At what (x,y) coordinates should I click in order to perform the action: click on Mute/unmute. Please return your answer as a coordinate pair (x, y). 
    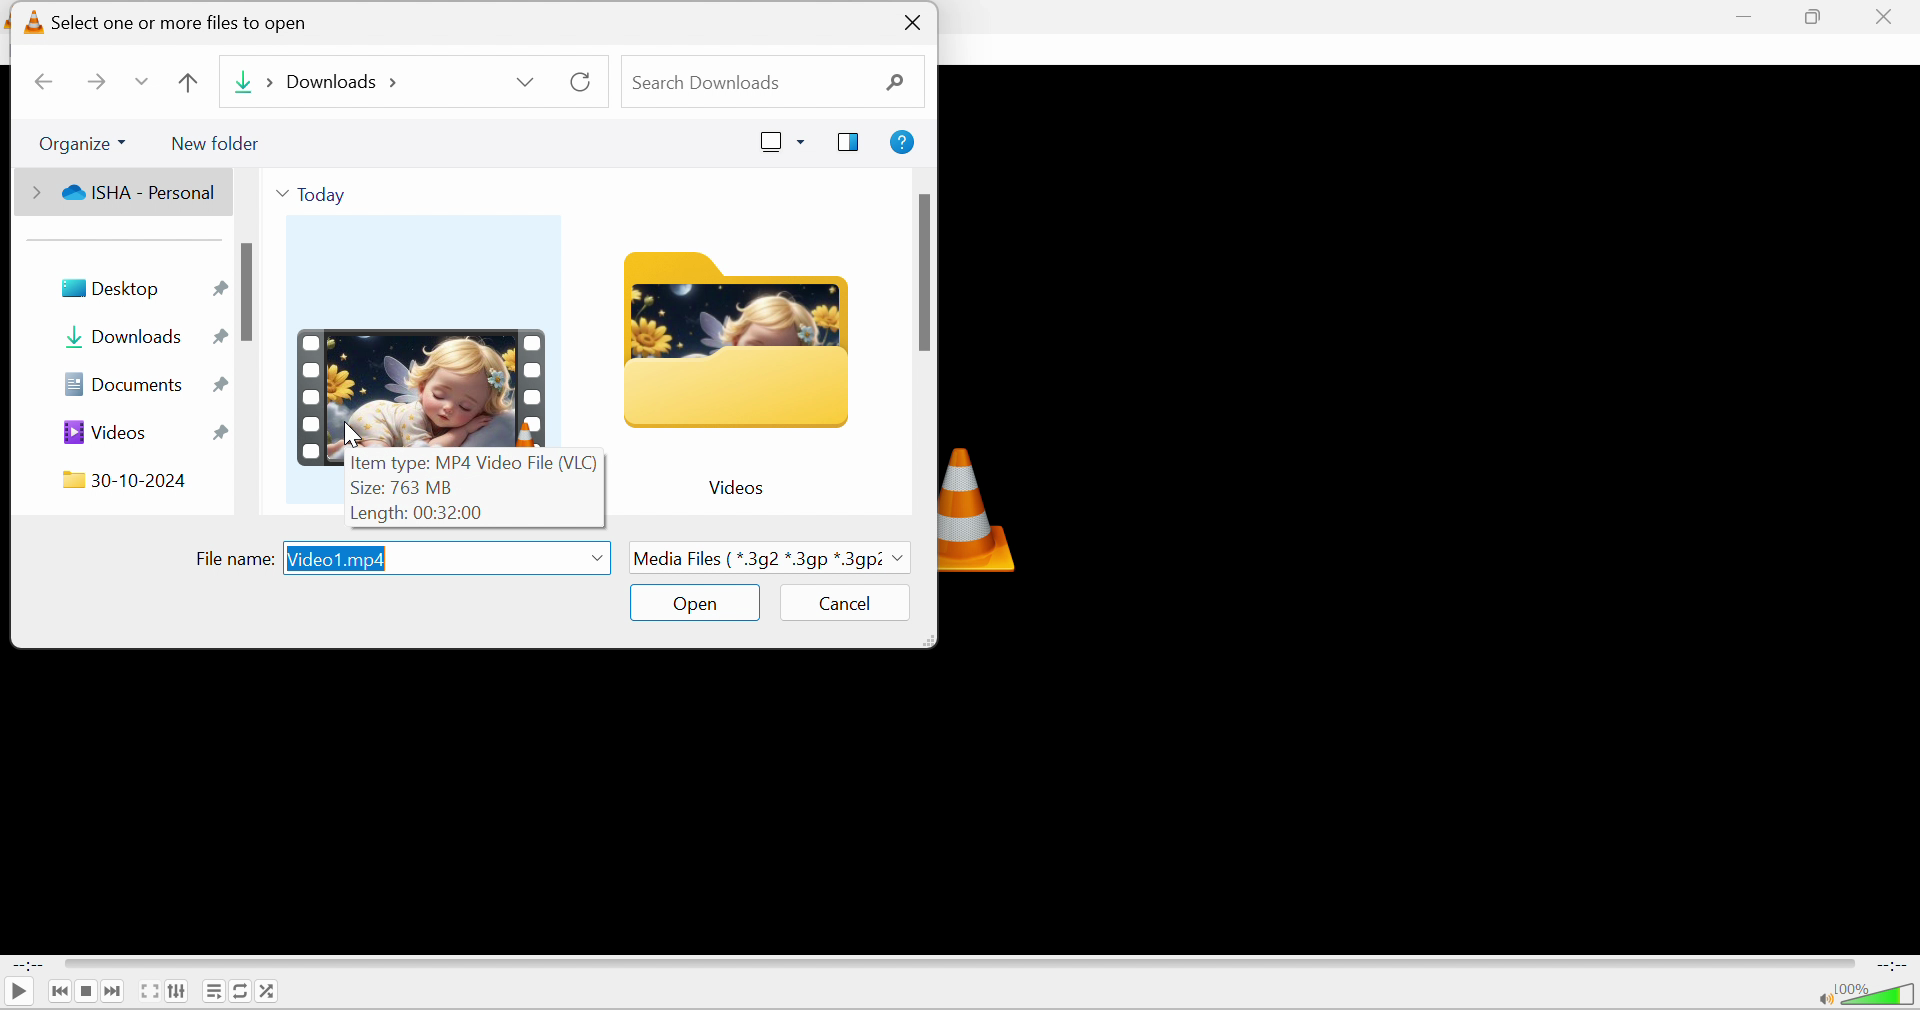
    Looking at the image, I should click on (1823, 998).